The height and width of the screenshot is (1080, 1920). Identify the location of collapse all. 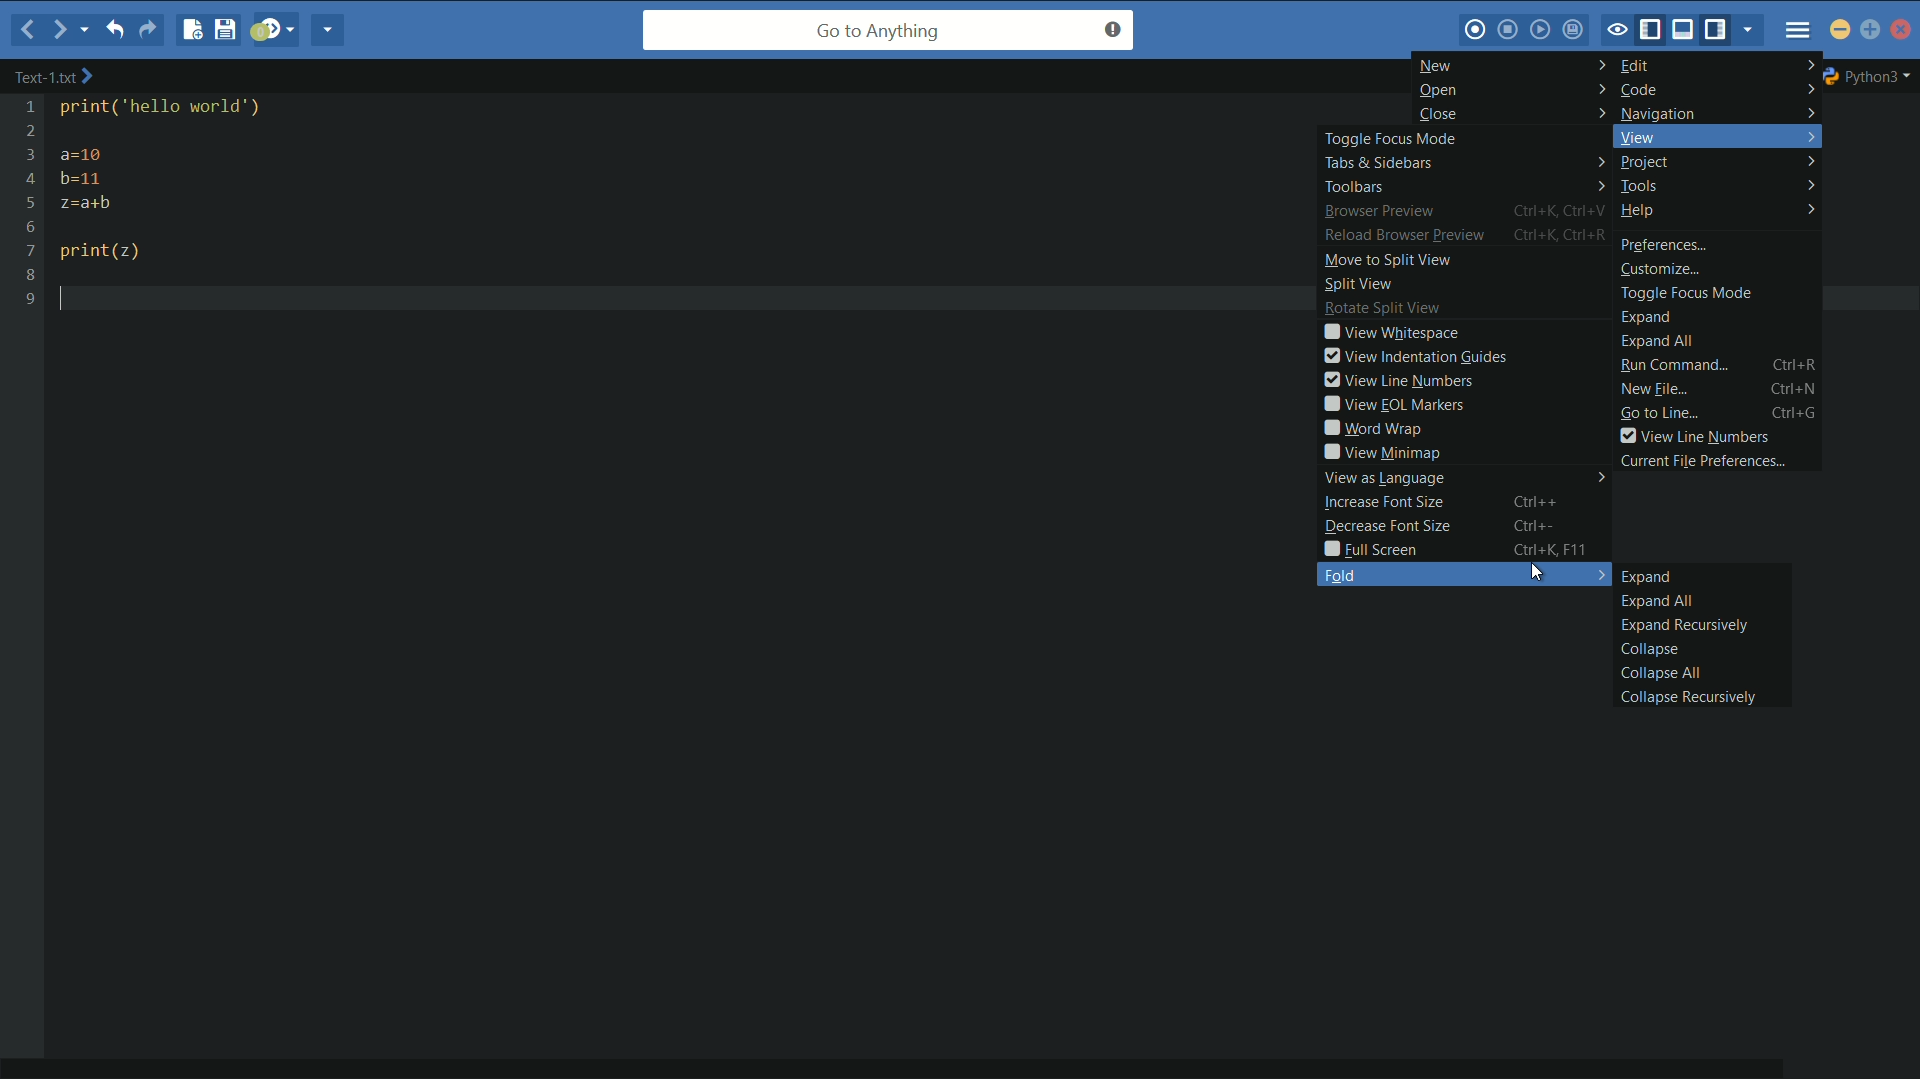
(1655, 672).